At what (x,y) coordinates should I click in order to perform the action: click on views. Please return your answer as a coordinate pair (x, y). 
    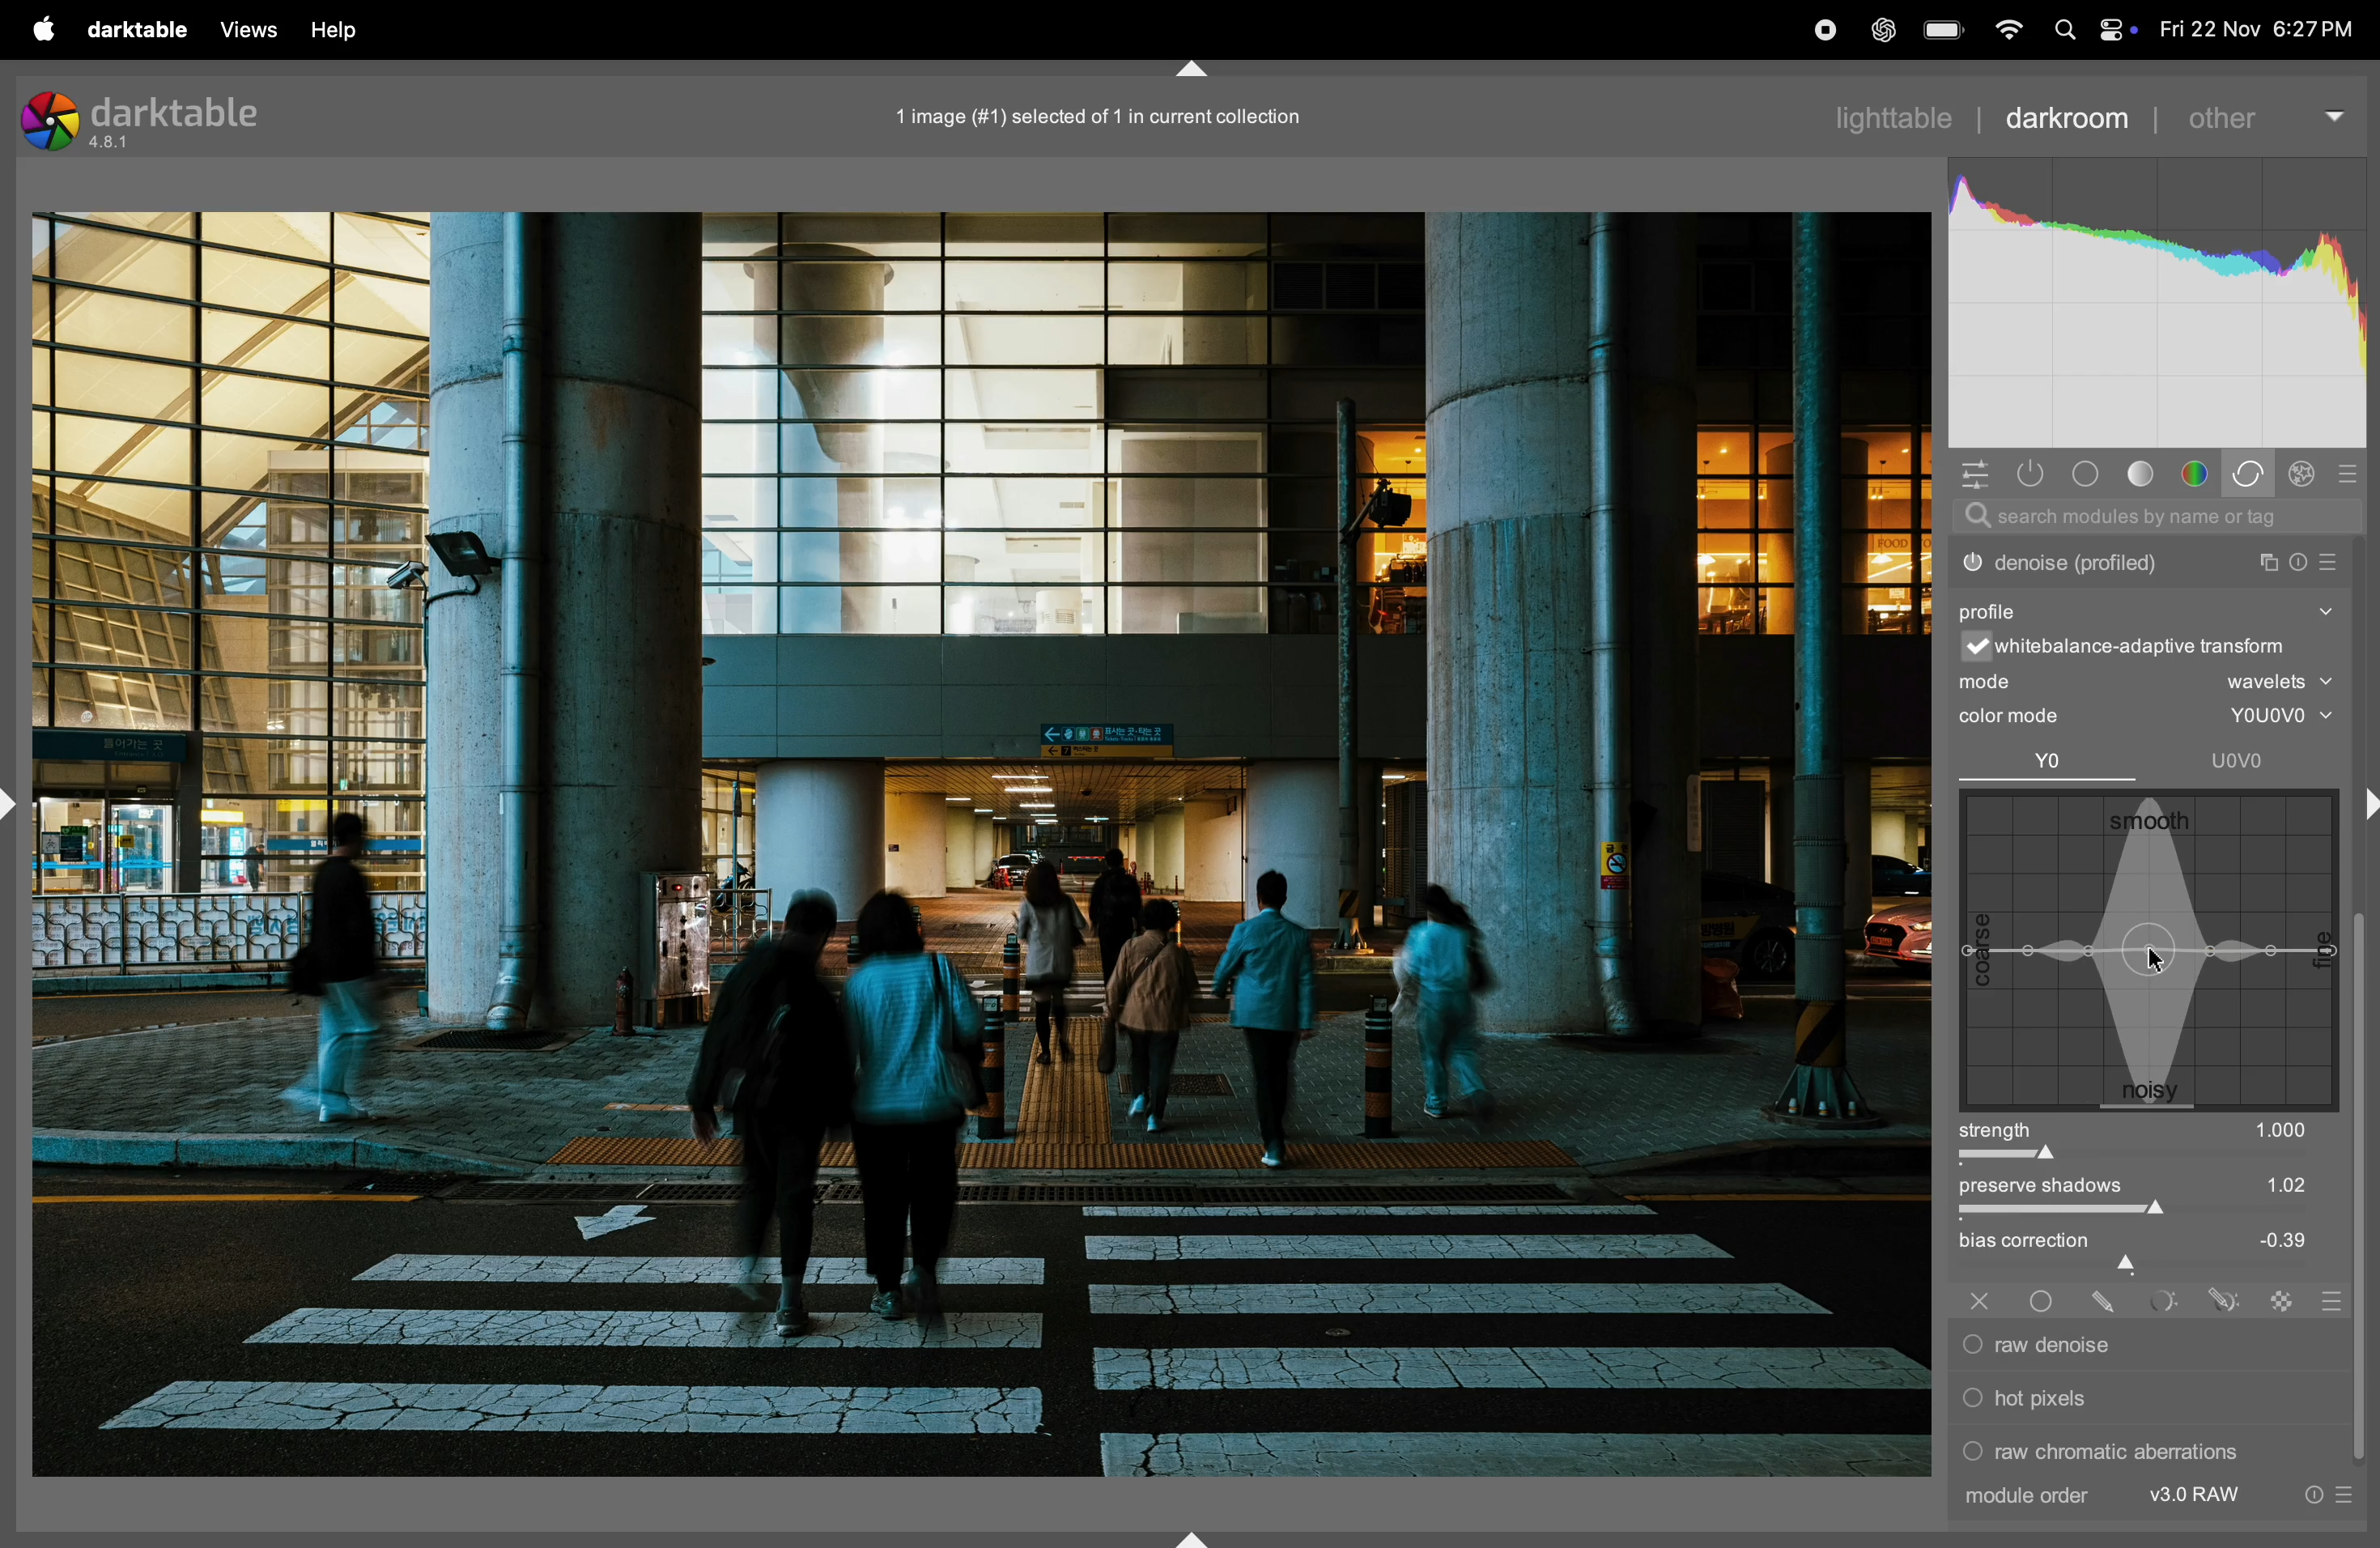
    Looking at the image, I should click on (250, 30).